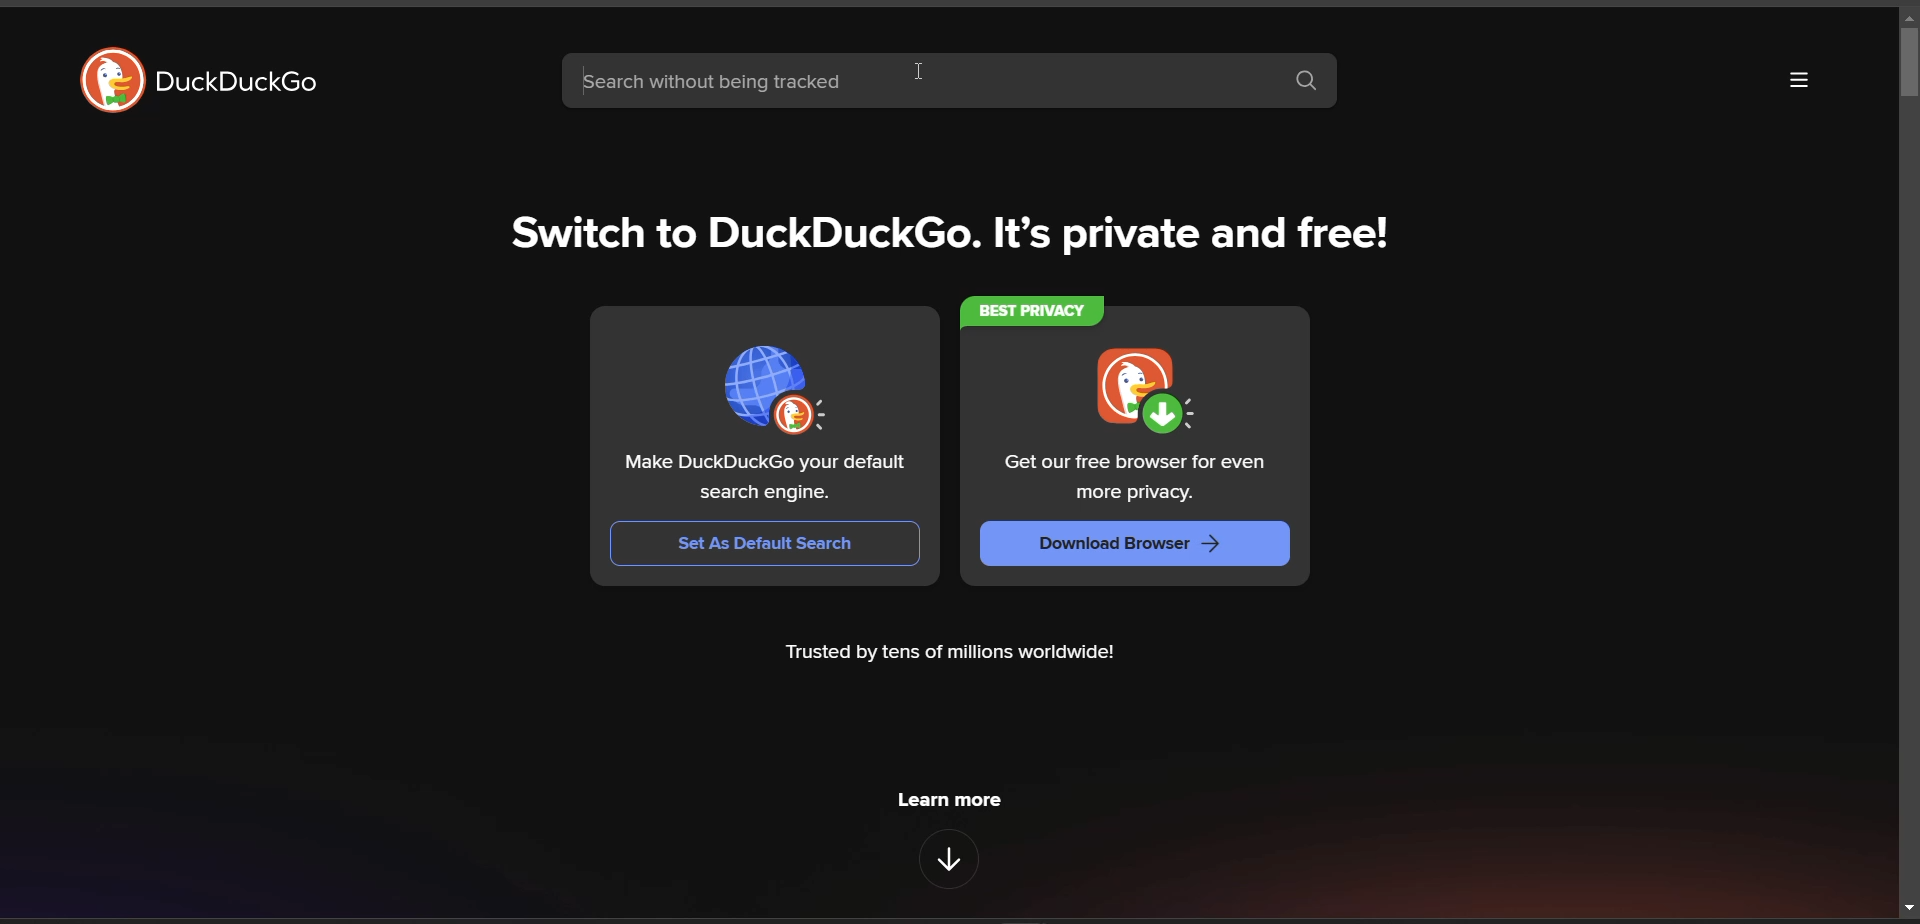 The height and width of the screenshot is (924, 1920). Describe the element at coordinates (1130, 386) in the screenshot. I see `duckduckgo download logo` at that location.